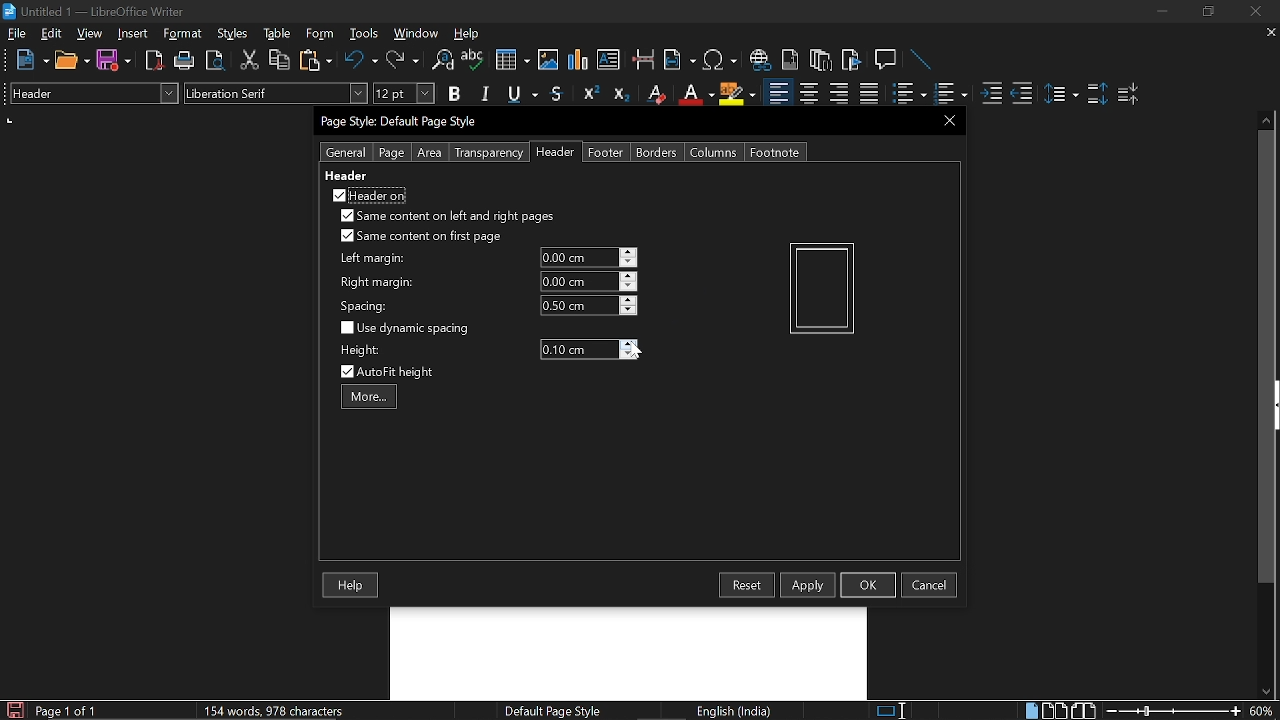 The width and height of the screenshot is (1280, 720). Describe the element at coordinates (629, 276) in the screenshot. I see `increase right margin` at that location.